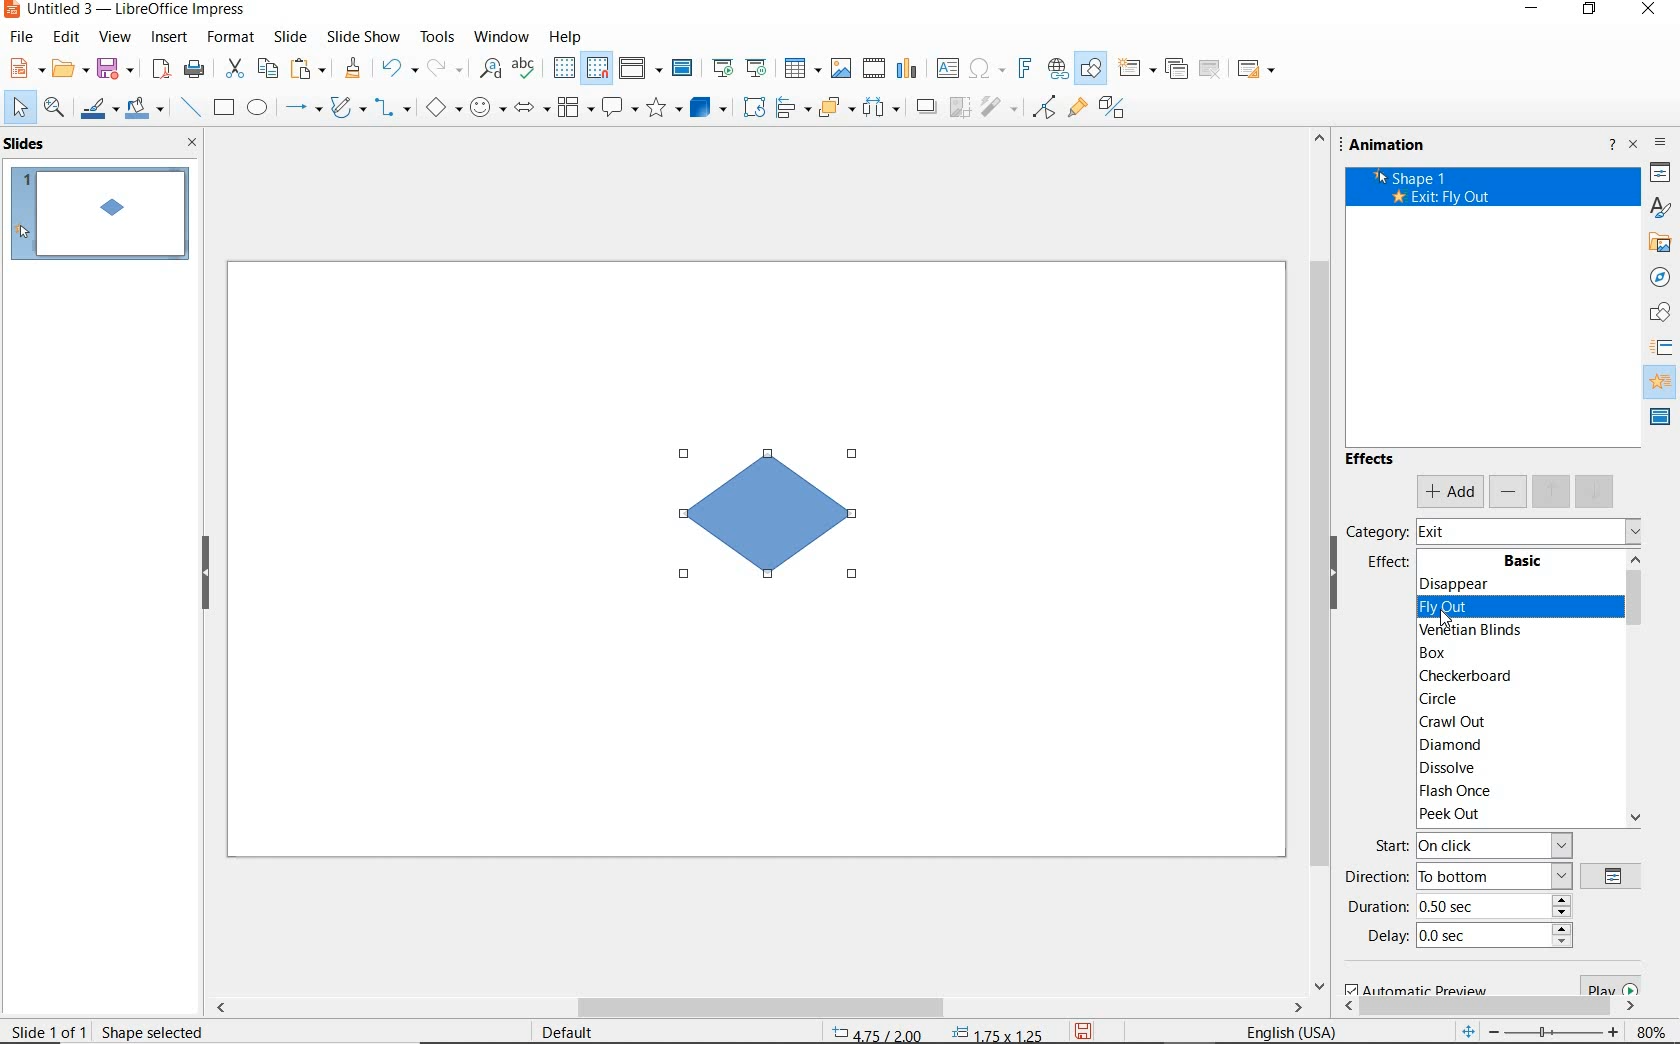  What do you see at coordinates (1044, 108) in the screenshot?
I see `toggle point edit mode` at bounding box center [1044, 108].